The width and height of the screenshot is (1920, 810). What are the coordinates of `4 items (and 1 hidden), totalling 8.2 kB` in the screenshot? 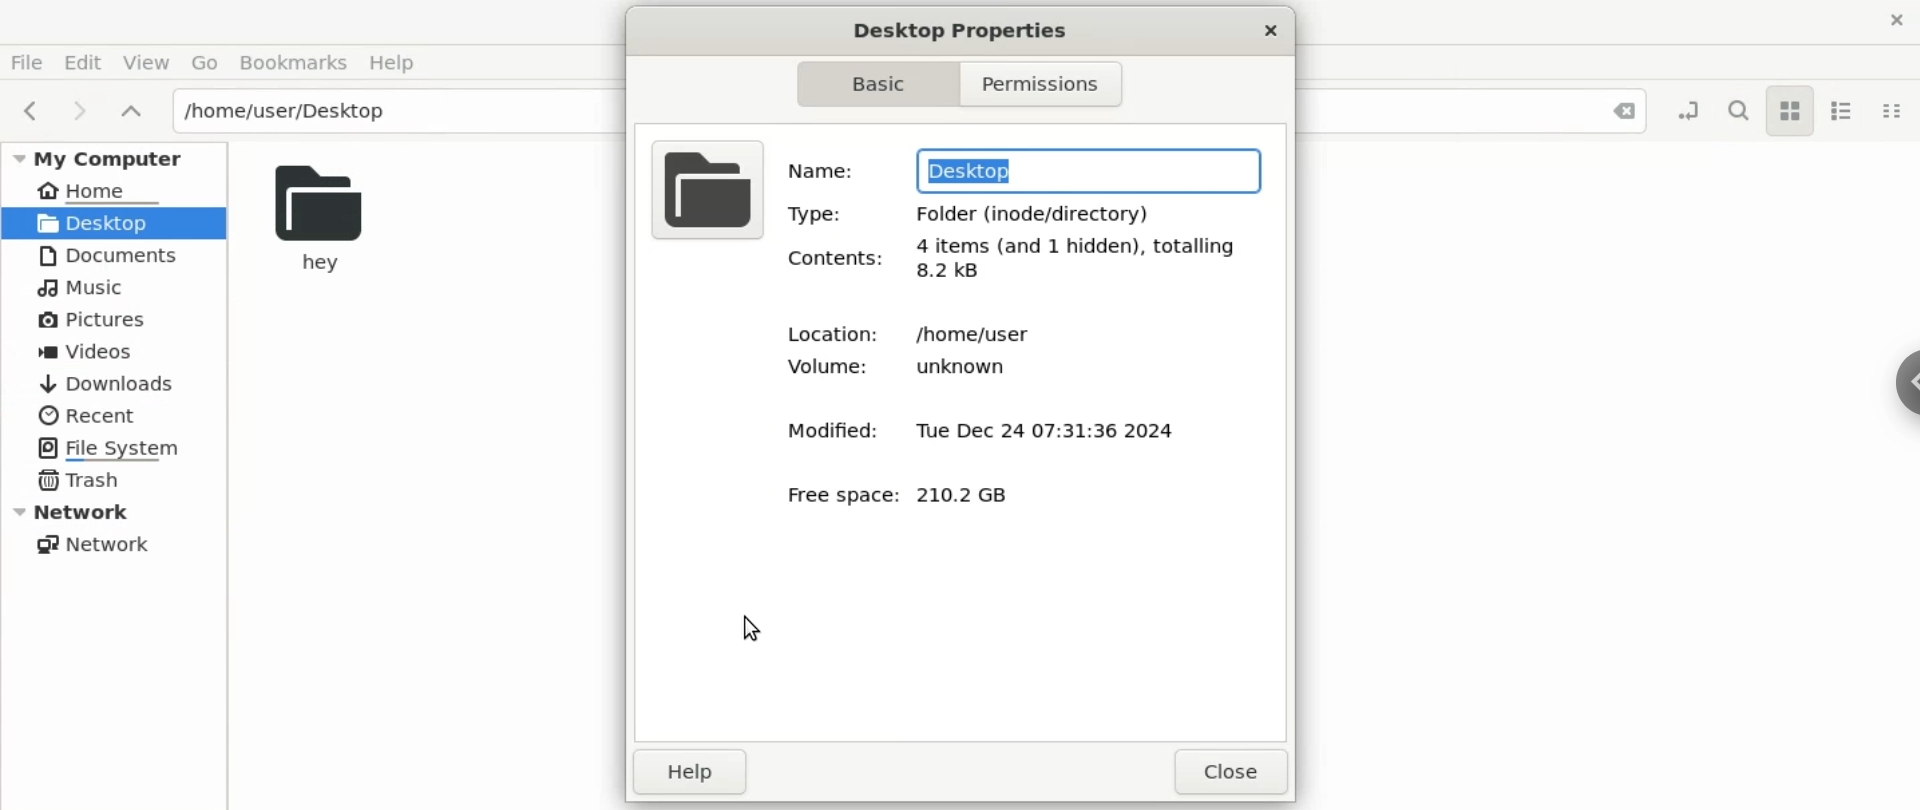 It's located at (1078, 261).